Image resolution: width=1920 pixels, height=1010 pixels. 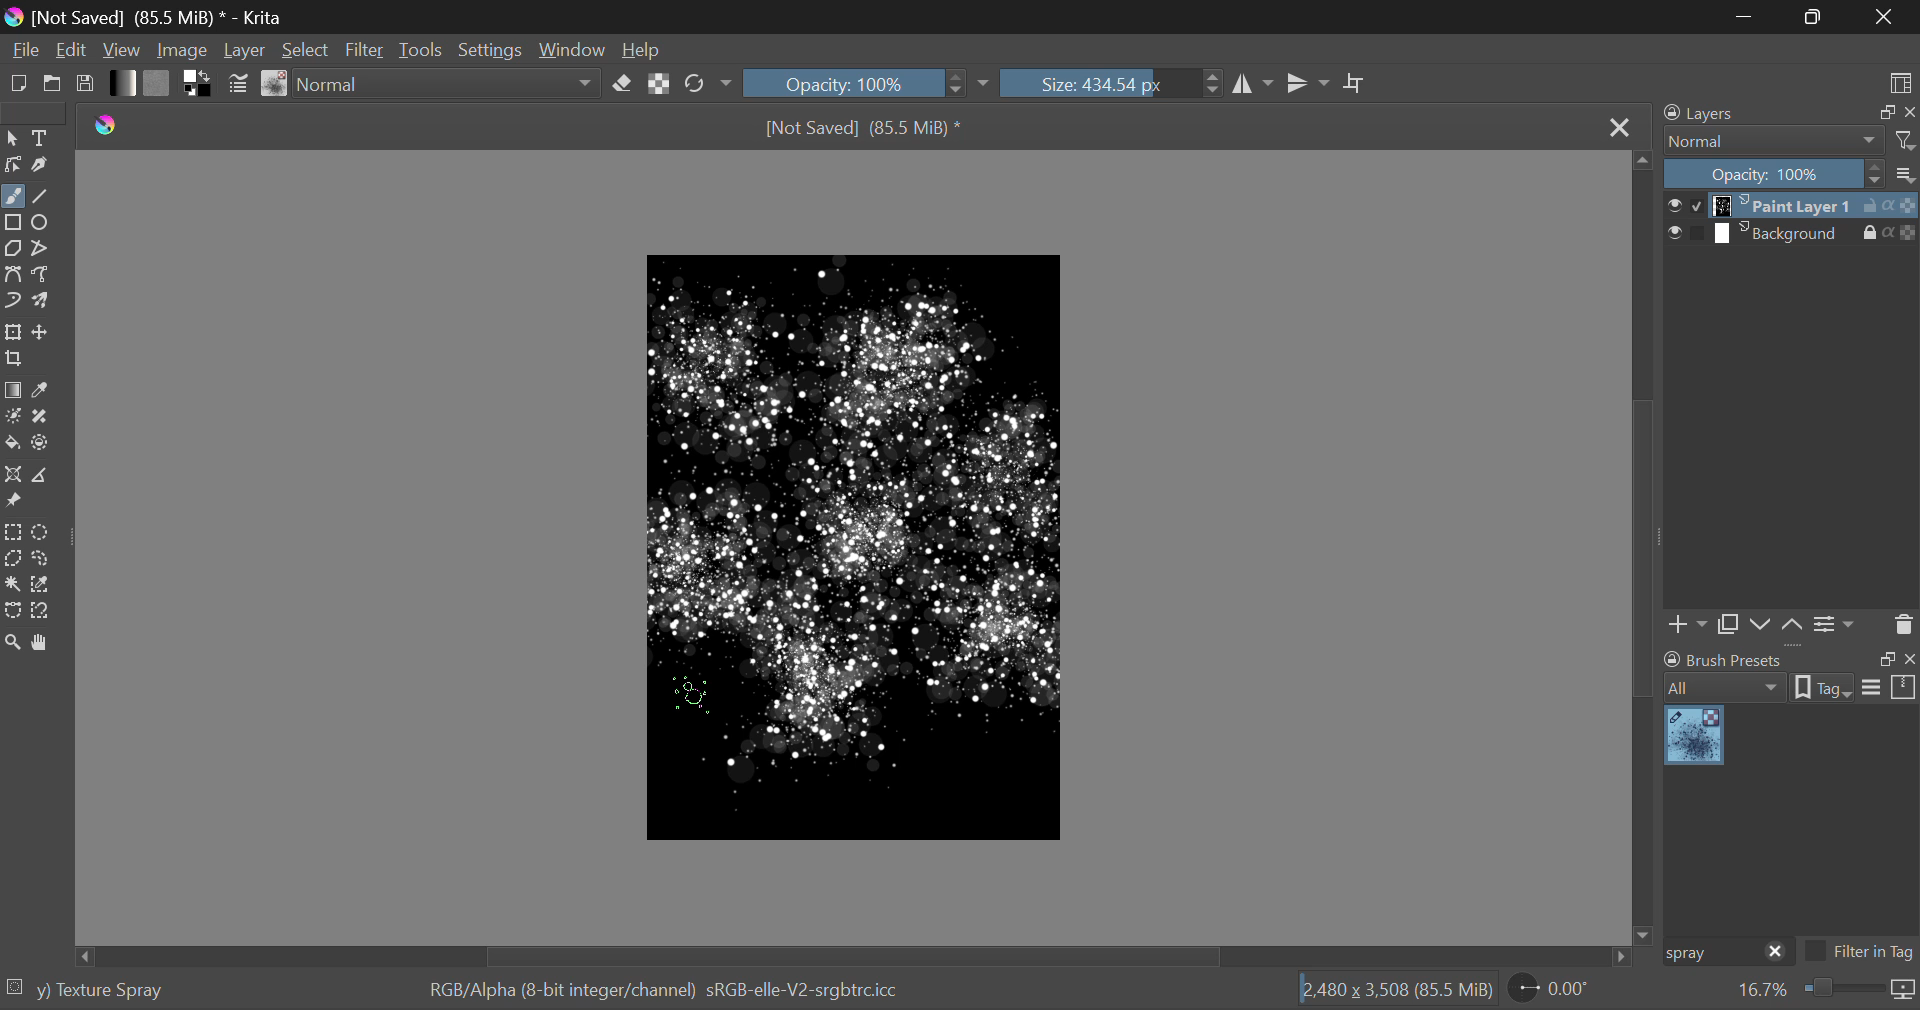 What do you see at coordinates (1890, 206) in the screenshot?
I see `actions` at bounding box center [1890, 206].